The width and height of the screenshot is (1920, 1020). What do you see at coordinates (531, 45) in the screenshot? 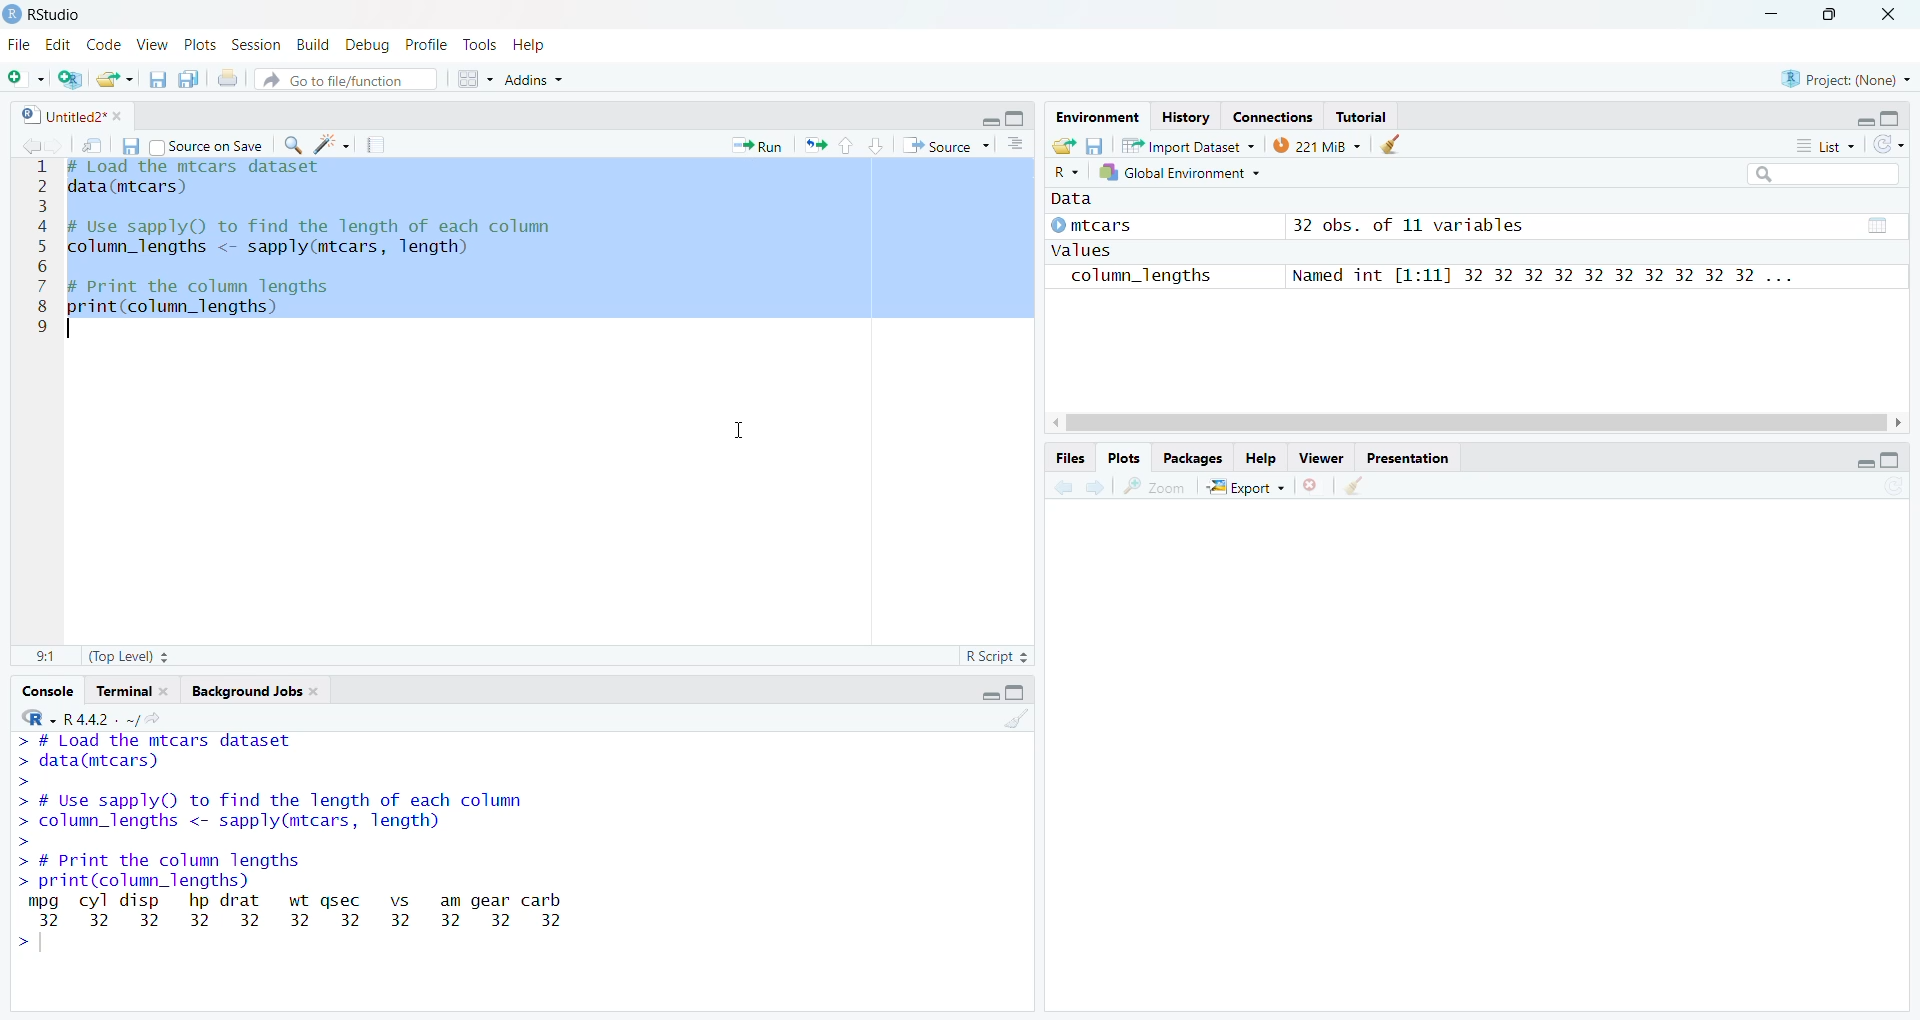
I see `Help` at bounding box center [531, 45].